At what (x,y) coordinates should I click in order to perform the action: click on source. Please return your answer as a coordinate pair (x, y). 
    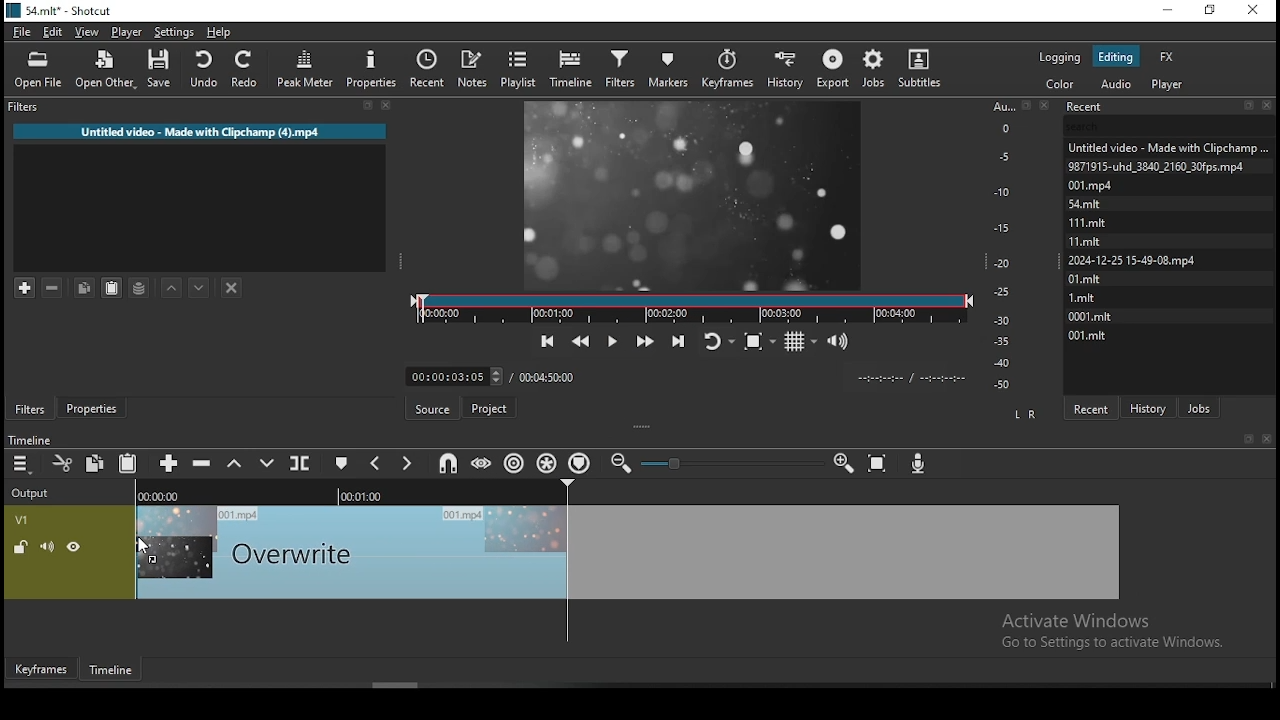
    Looking at the image, I should click on (434, 408).